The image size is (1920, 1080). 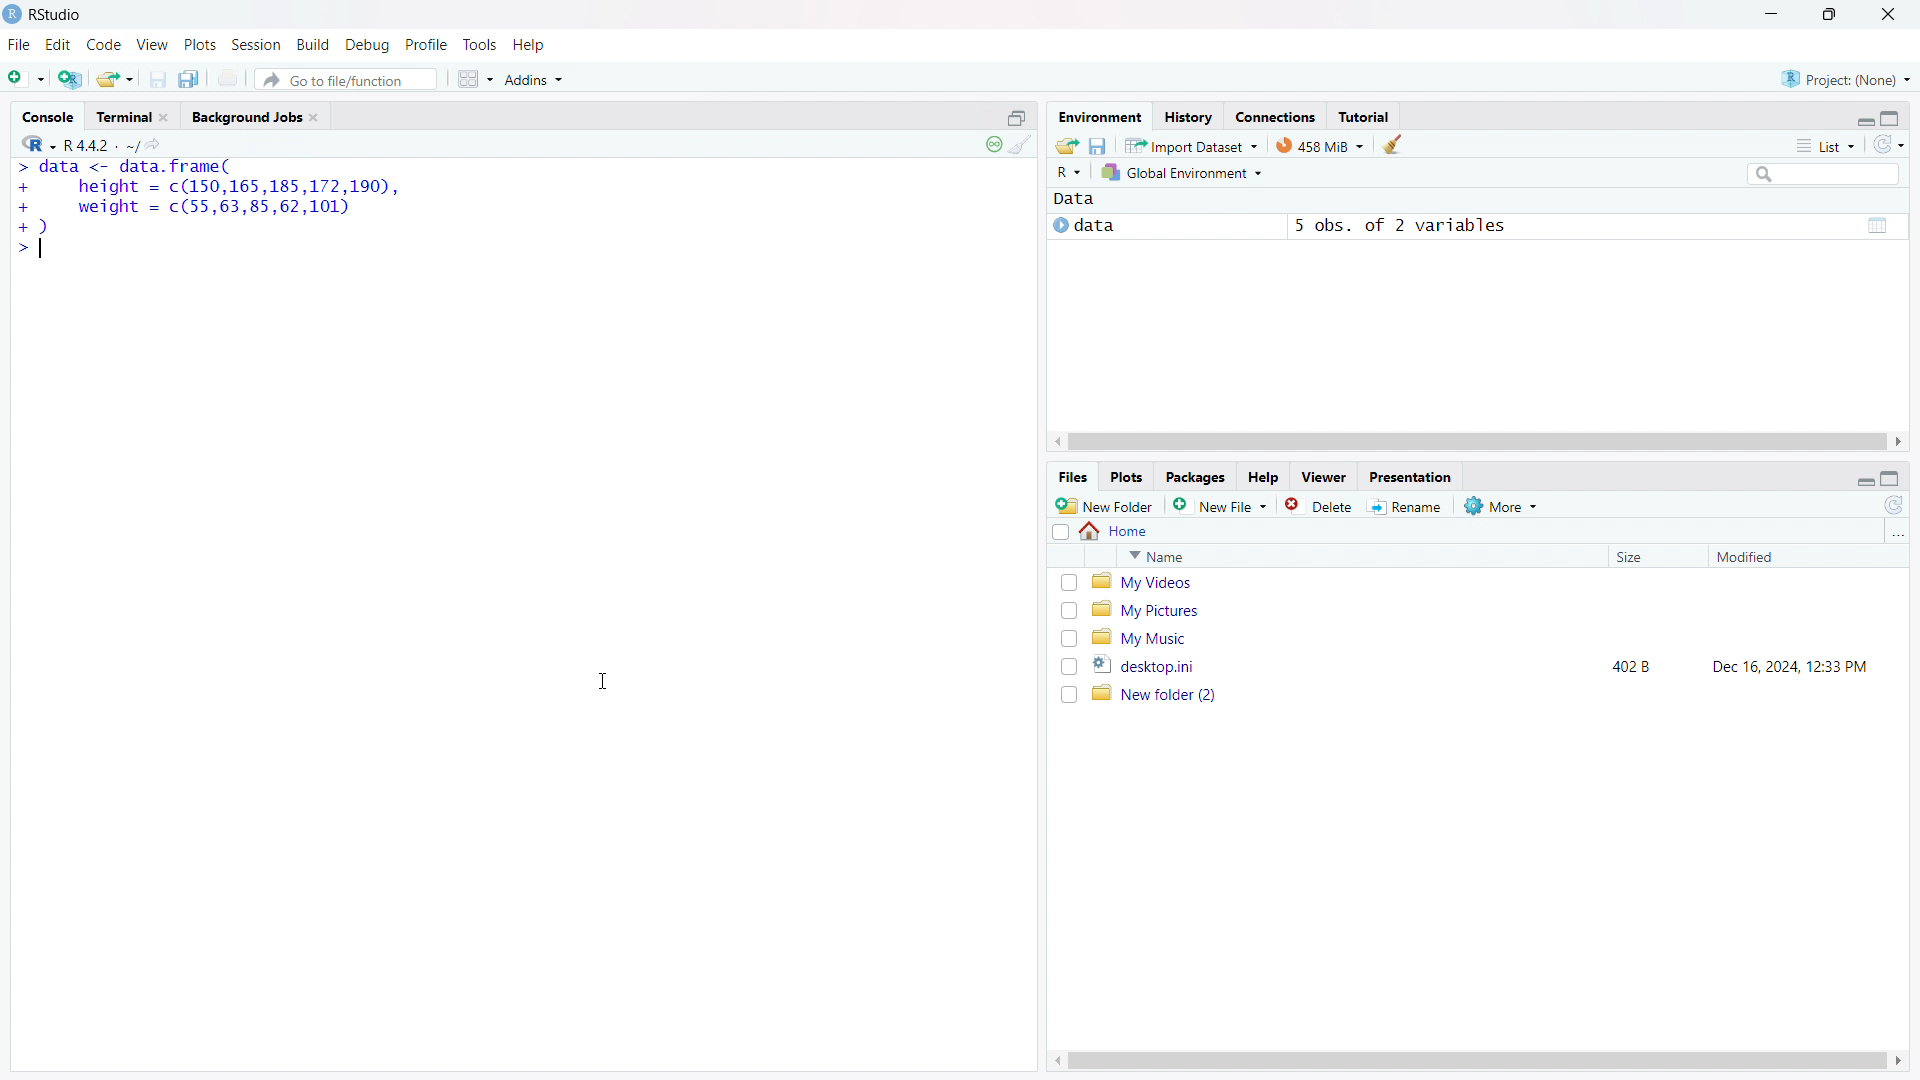 What do you see at coordinates (1058, 442) in the screenshot?
I see `scroll left` at bounding box center [1058, 442].